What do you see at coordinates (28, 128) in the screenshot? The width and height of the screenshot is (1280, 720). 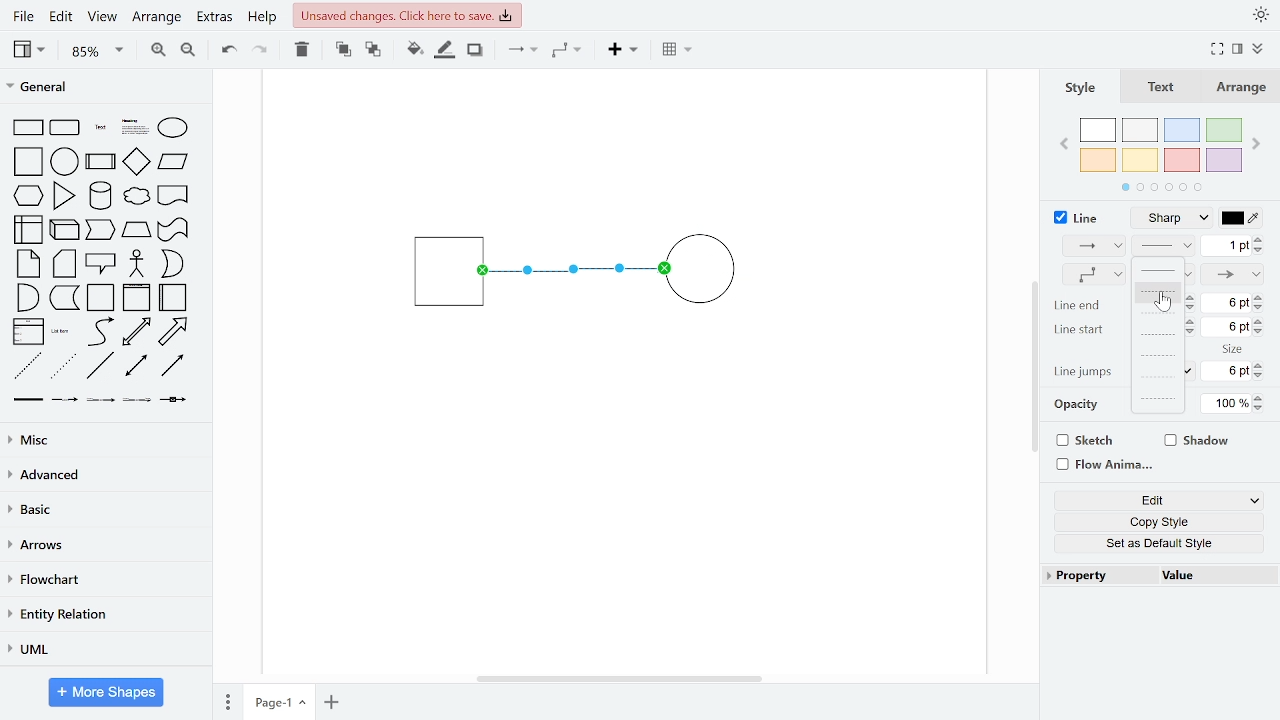 I see `rectangle` at bounding box center [28, 128].